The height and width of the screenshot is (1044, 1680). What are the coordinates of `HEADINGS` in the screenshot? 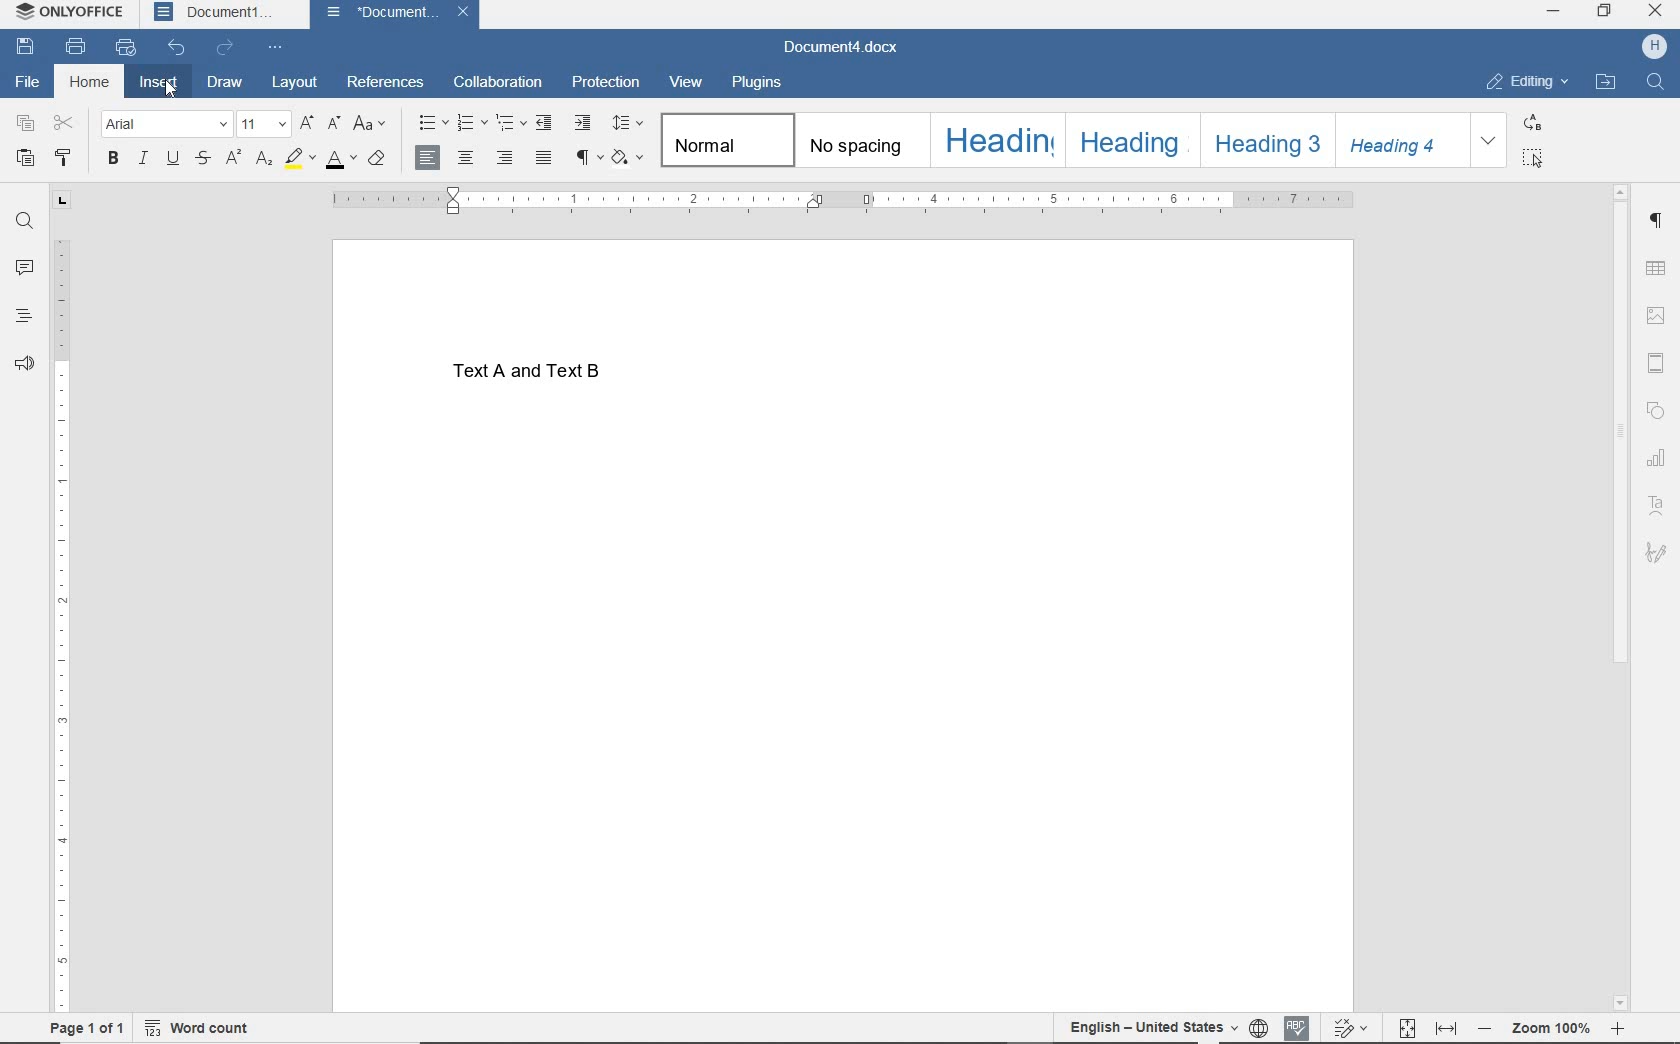 It's located at (24, 313).